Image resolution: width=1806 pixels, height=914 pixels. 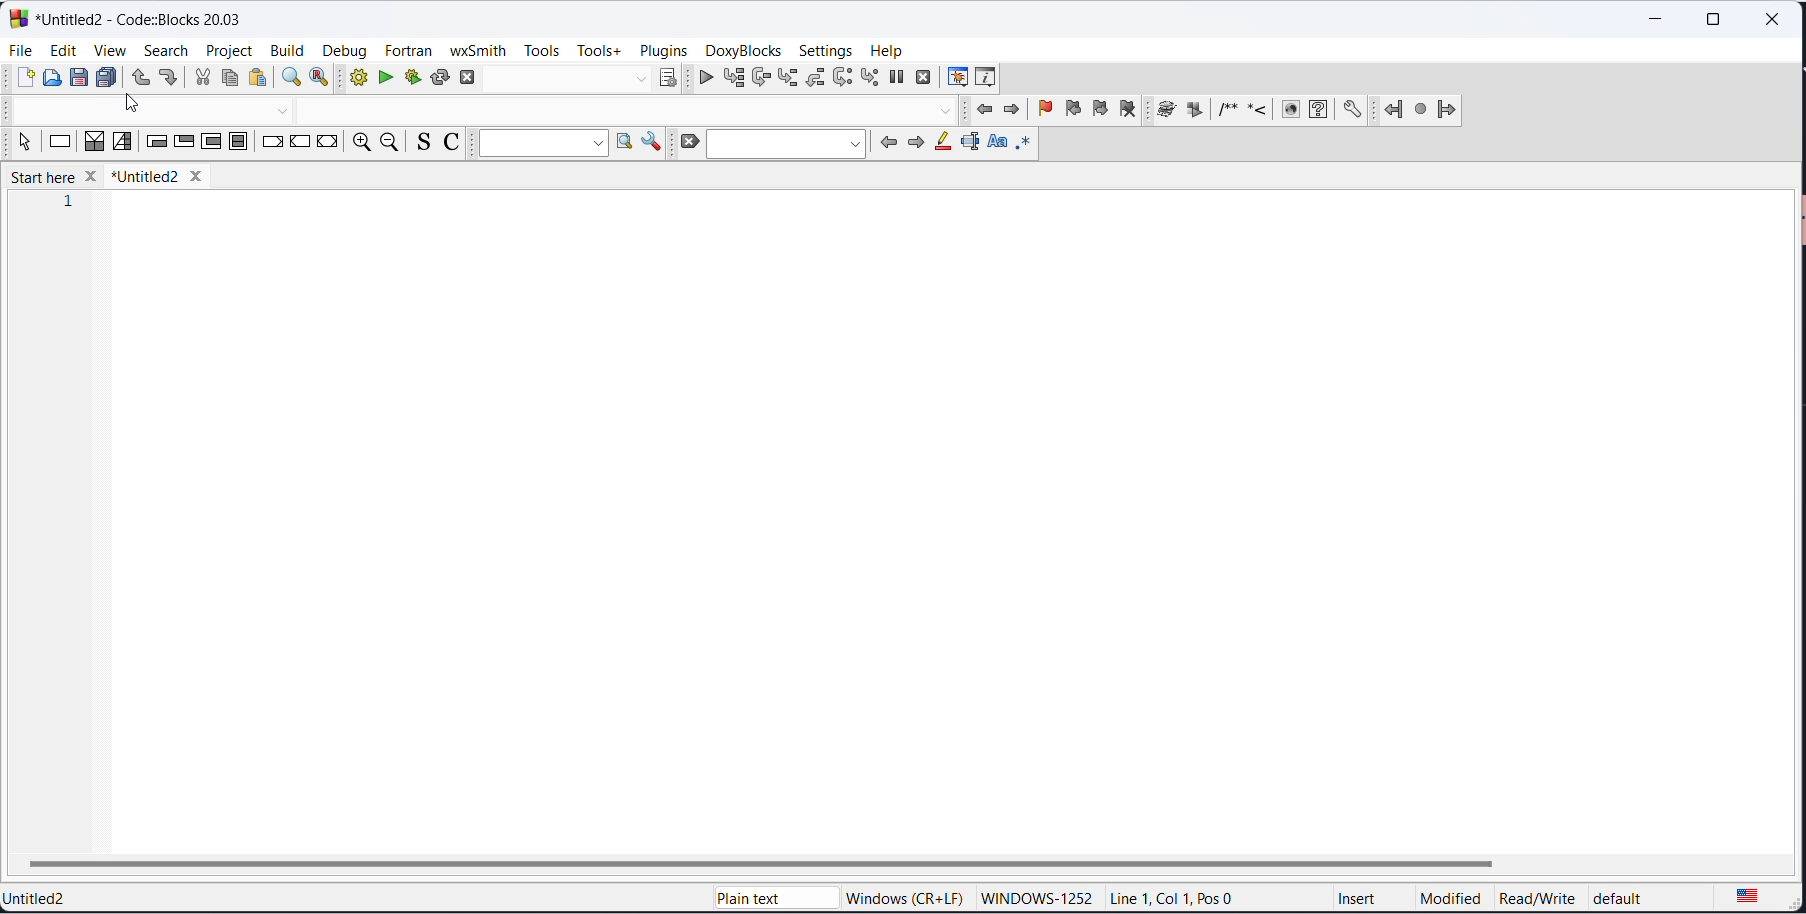 What do you see at coordinates (1070, 111) in the screenshot?
I see `previous bookmark` at bounding box center [1070, 111].